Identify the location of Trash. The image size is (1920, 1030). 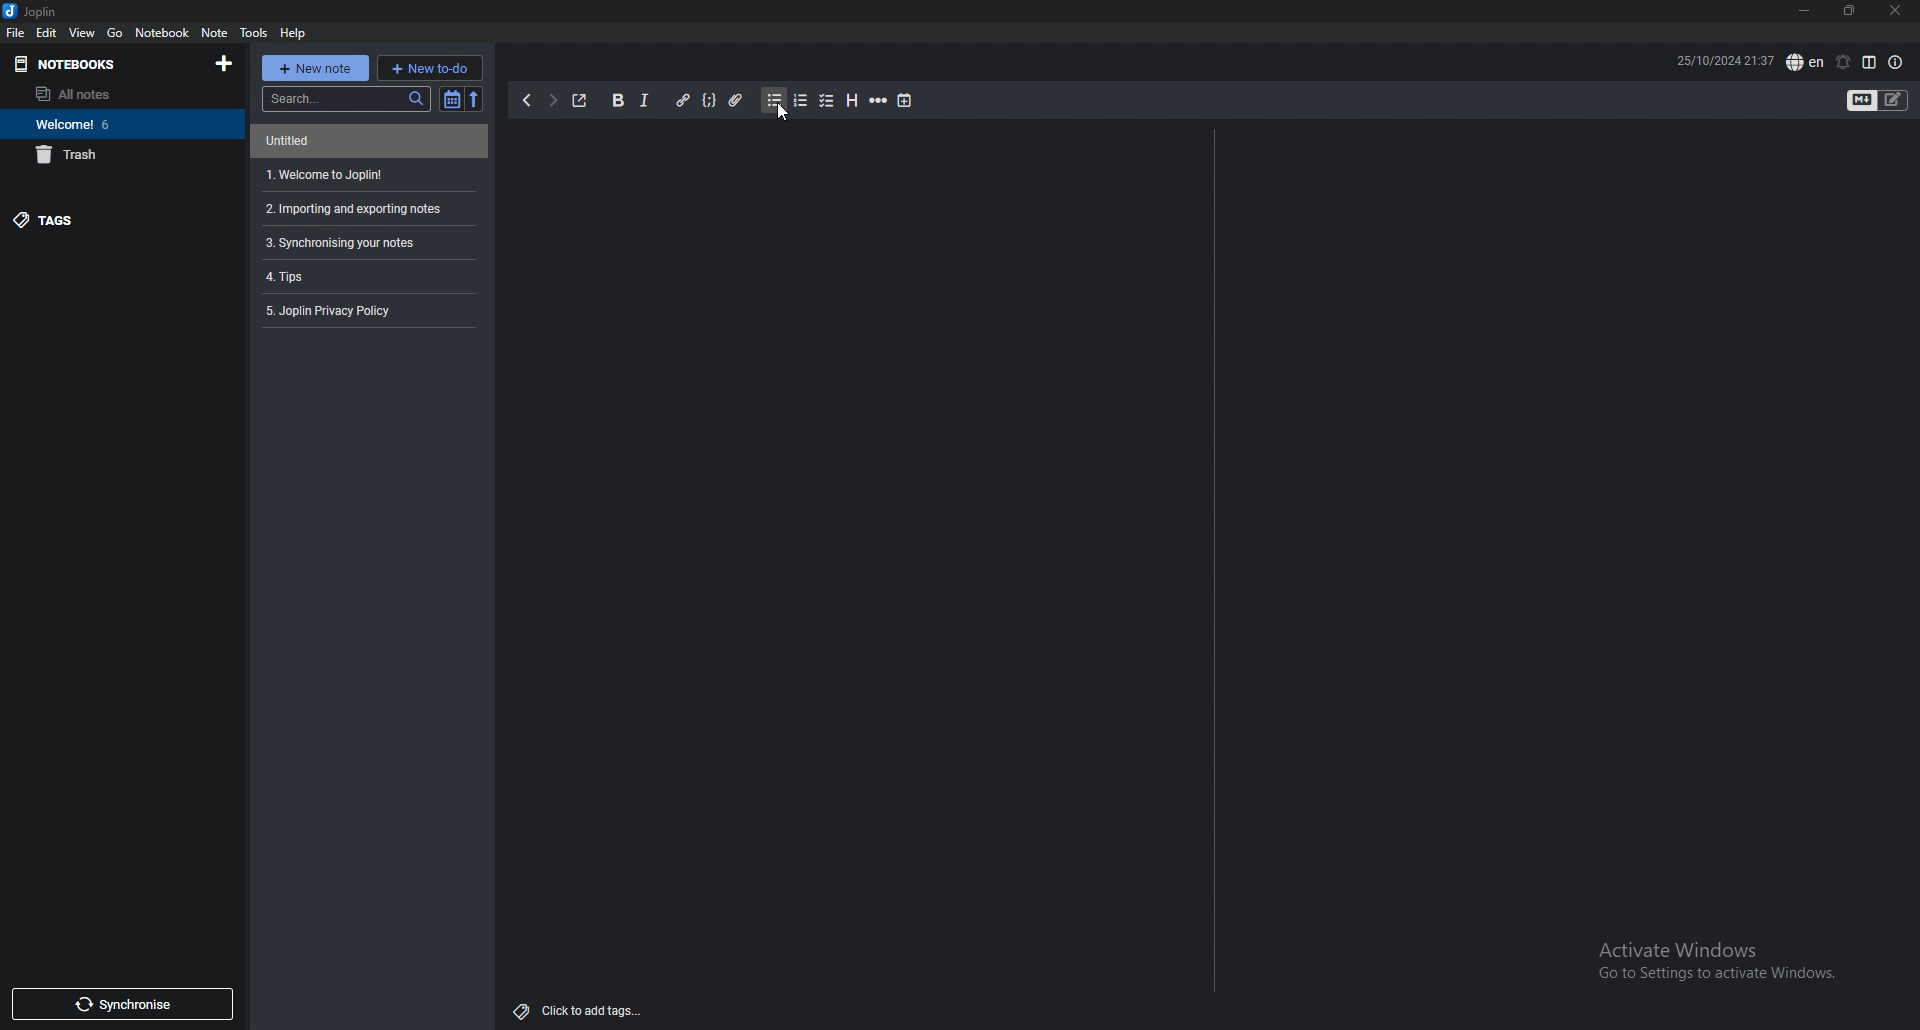
(70, 152).